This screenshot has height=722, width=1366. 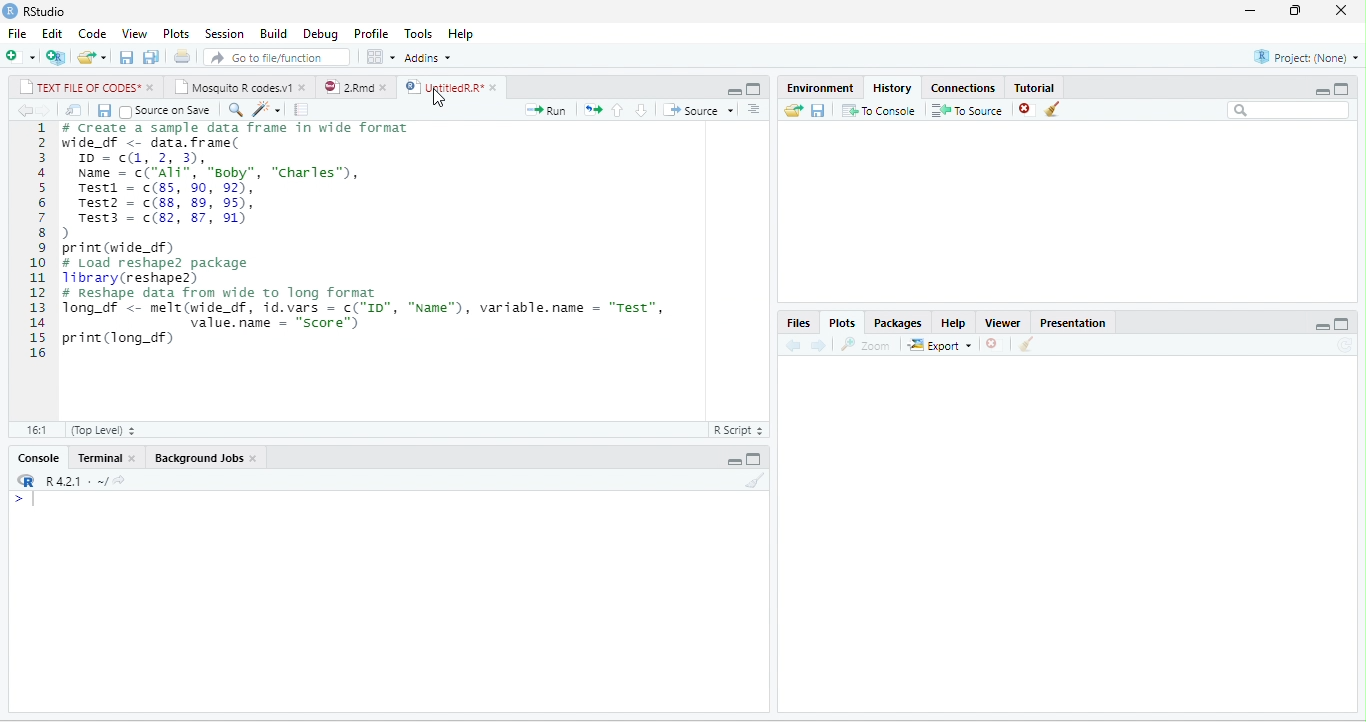 I want to click on line numbering , so click(x=38, y=241).